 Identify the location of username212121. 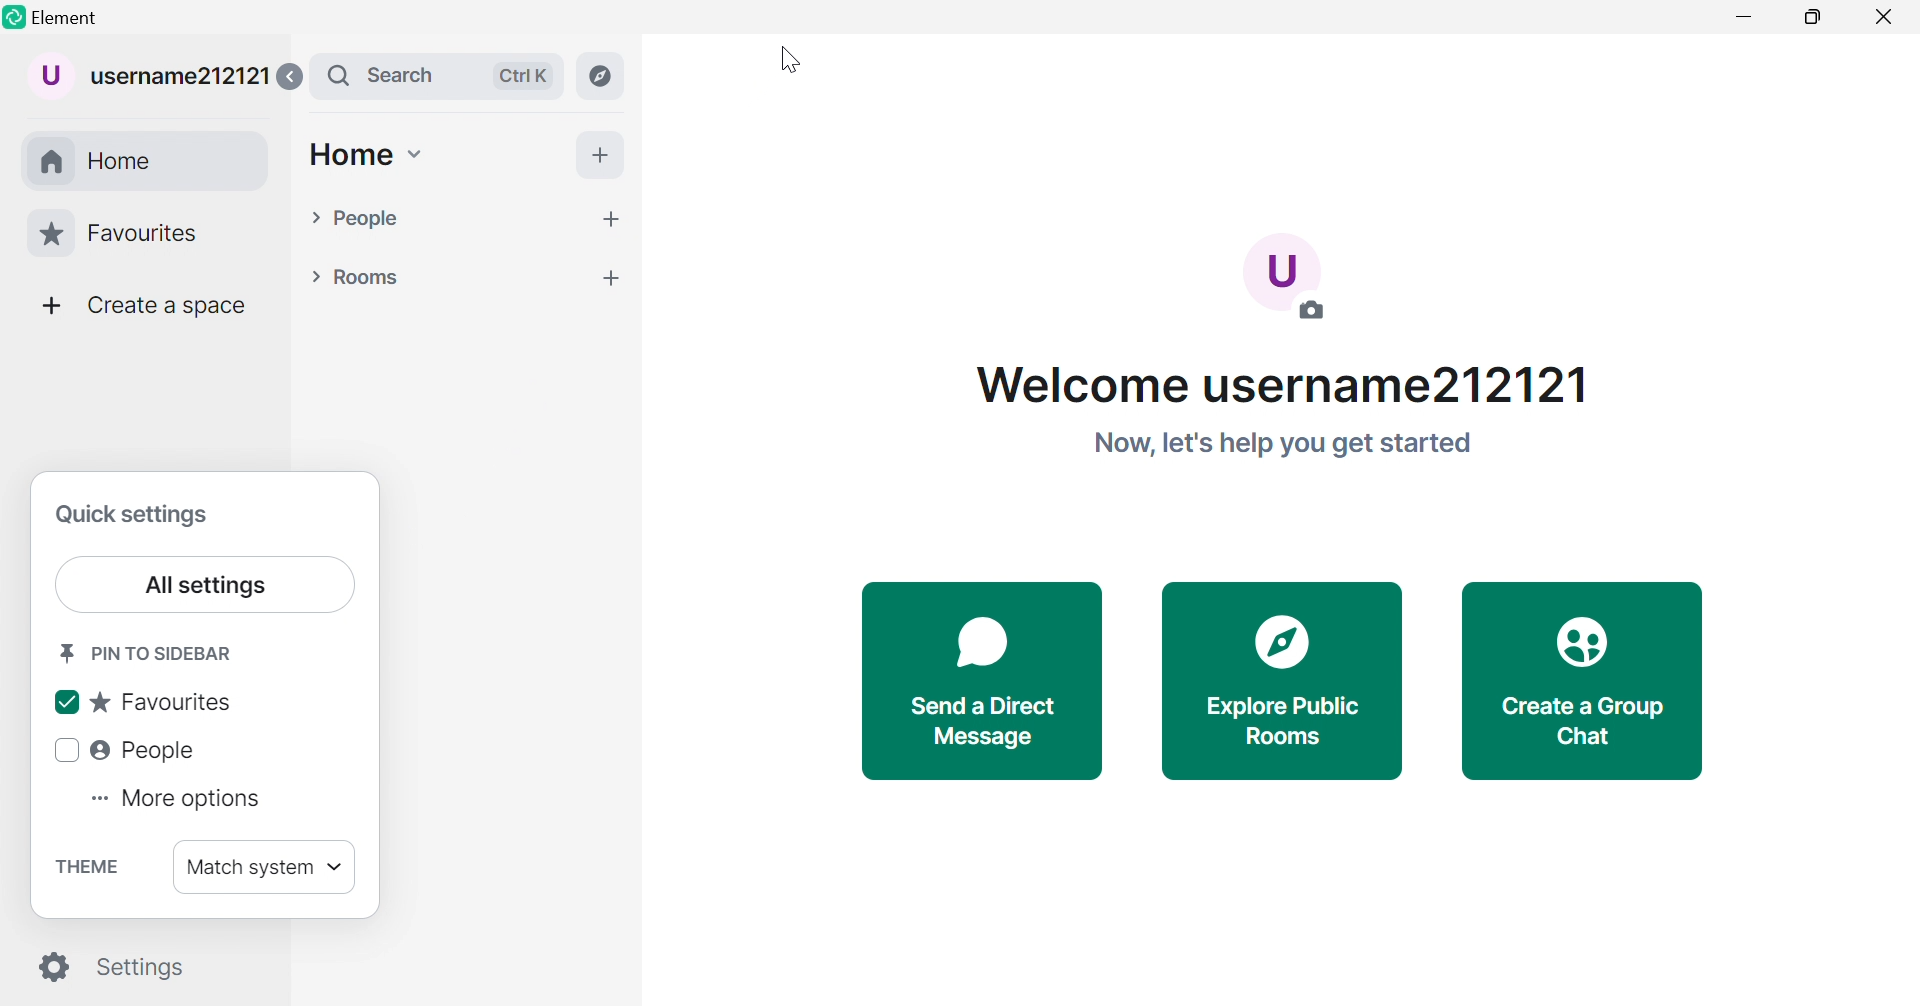
(150, 78).